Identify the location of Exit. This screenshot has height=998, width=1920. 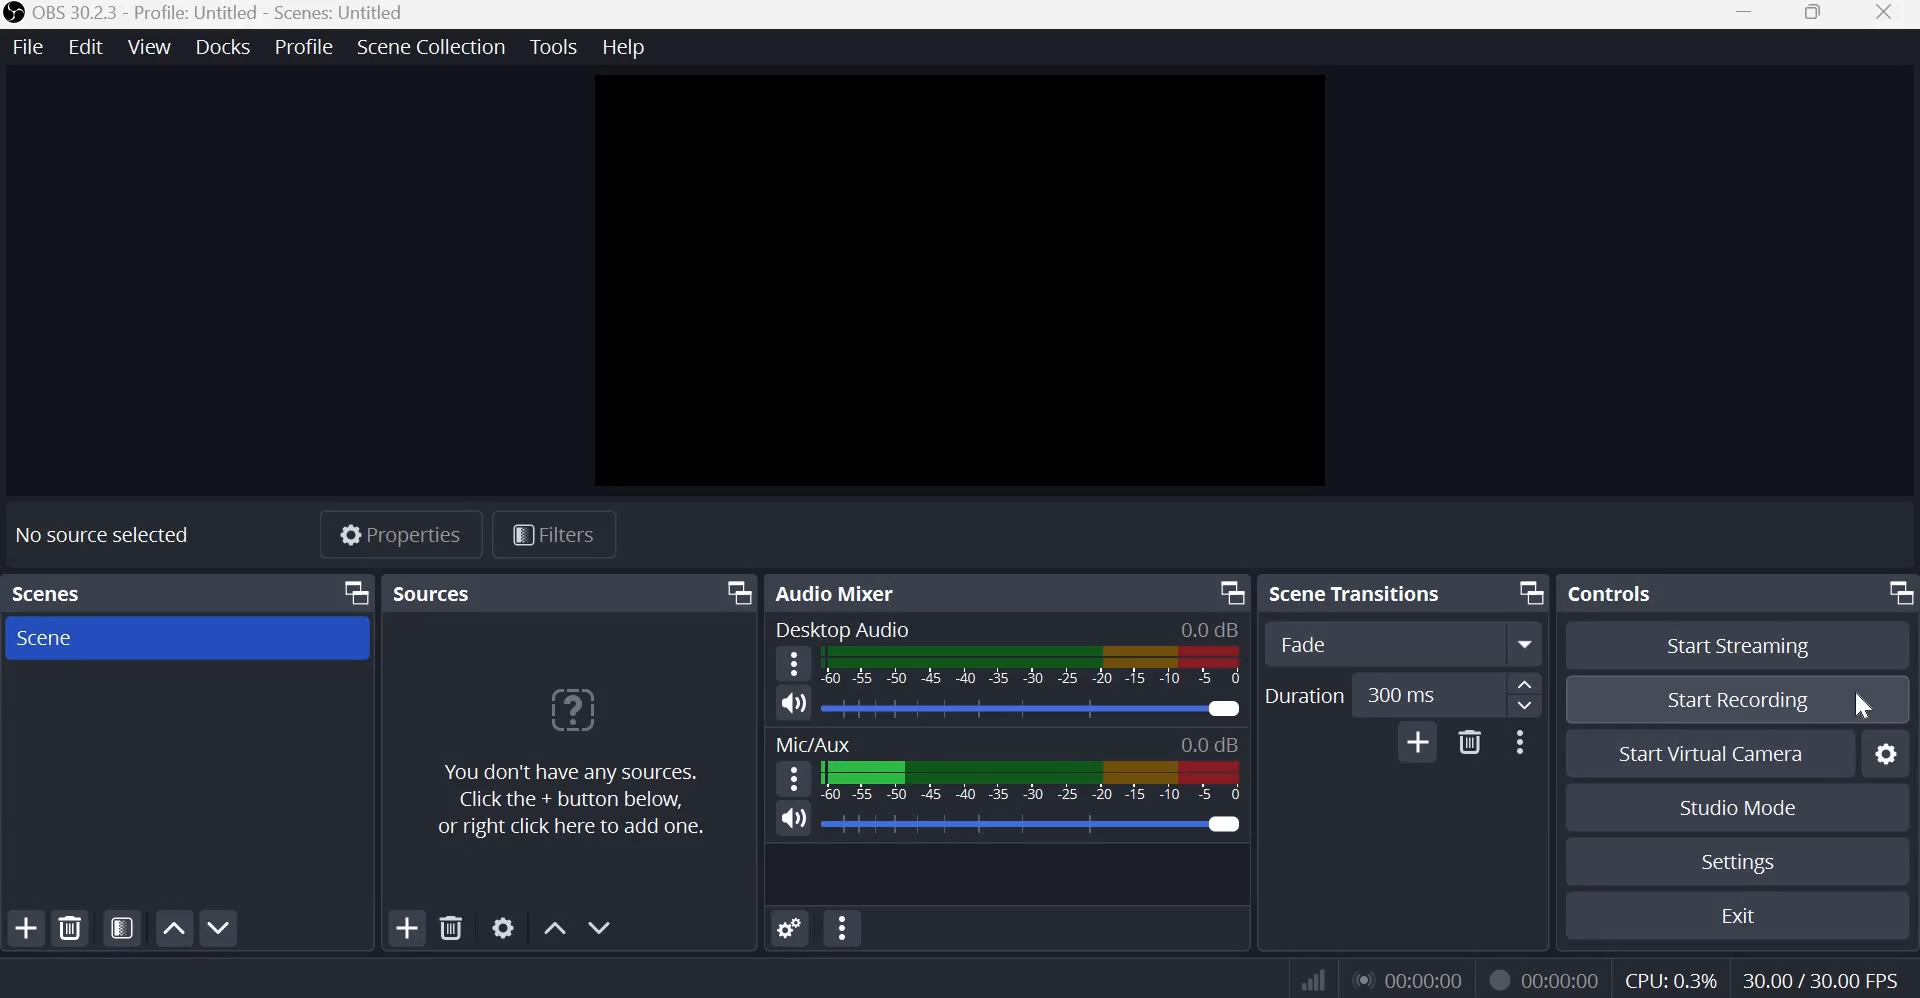
(1730, 915).